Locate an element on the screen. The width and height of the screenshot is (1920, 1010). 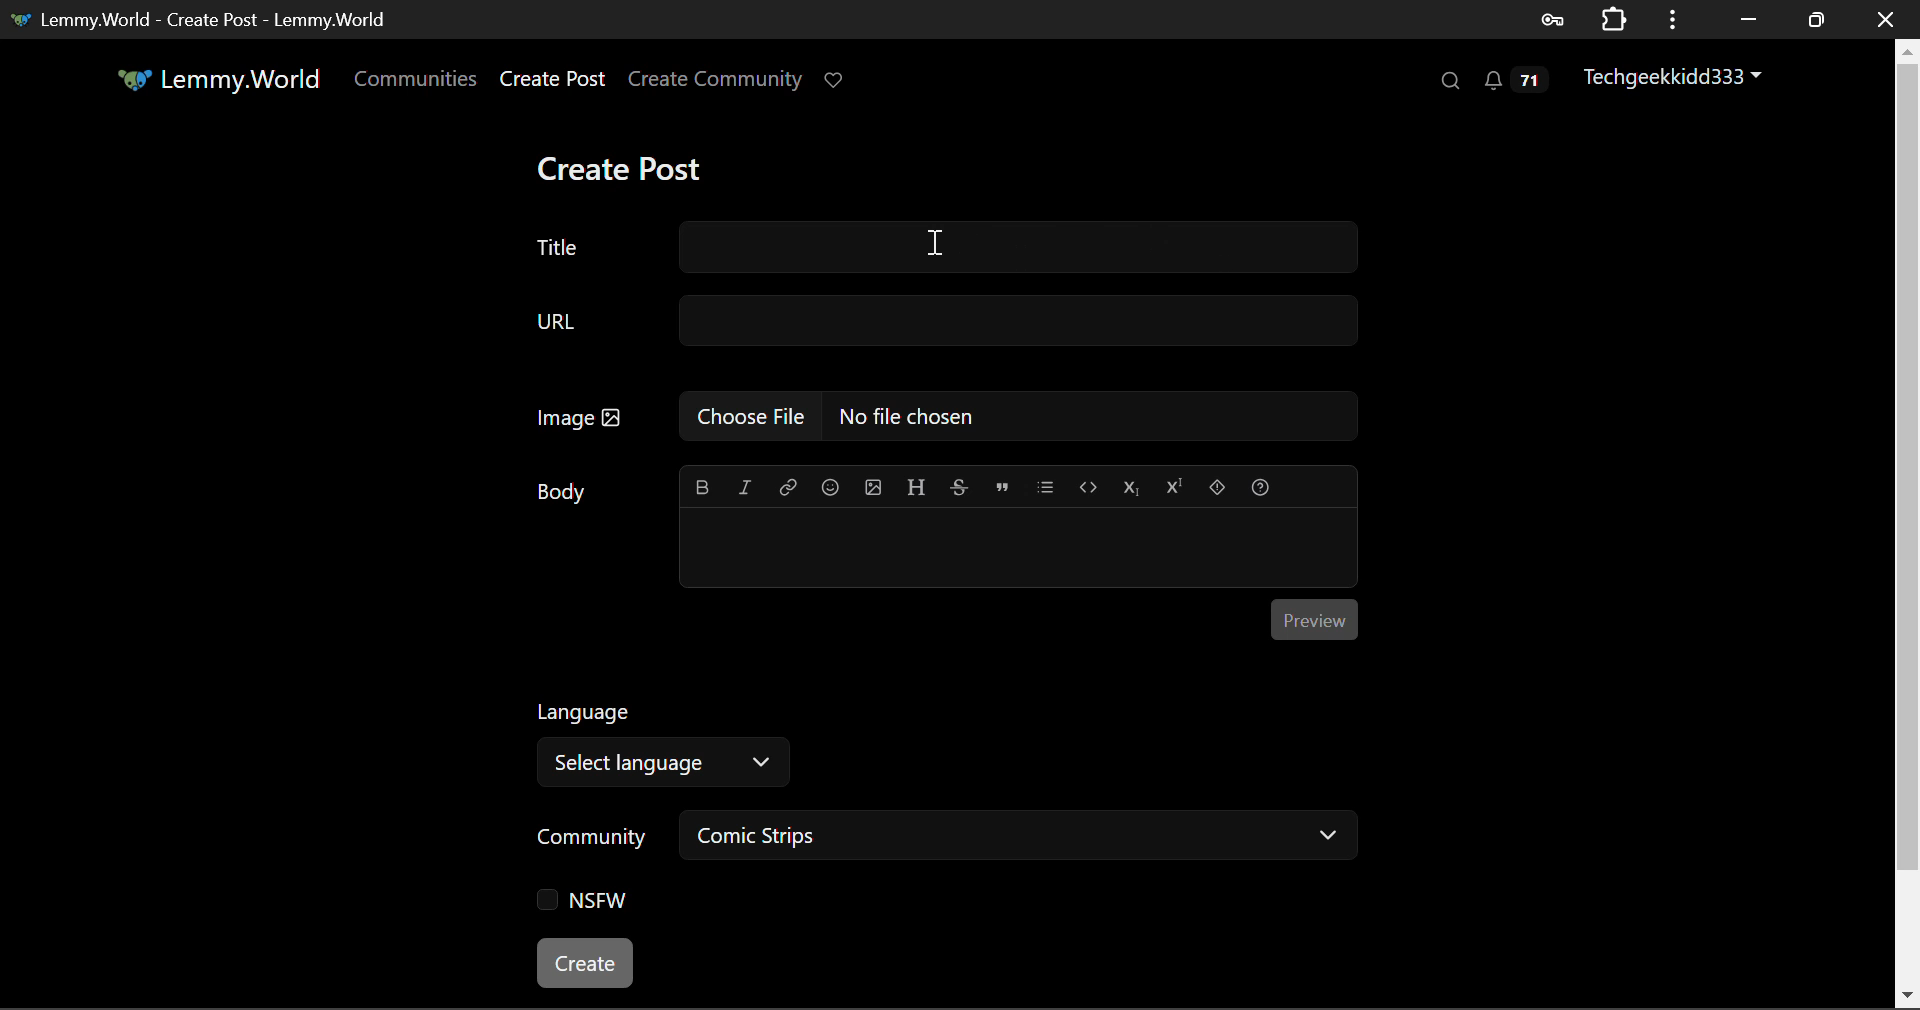
Preview is located at coordinates (1316, 616).